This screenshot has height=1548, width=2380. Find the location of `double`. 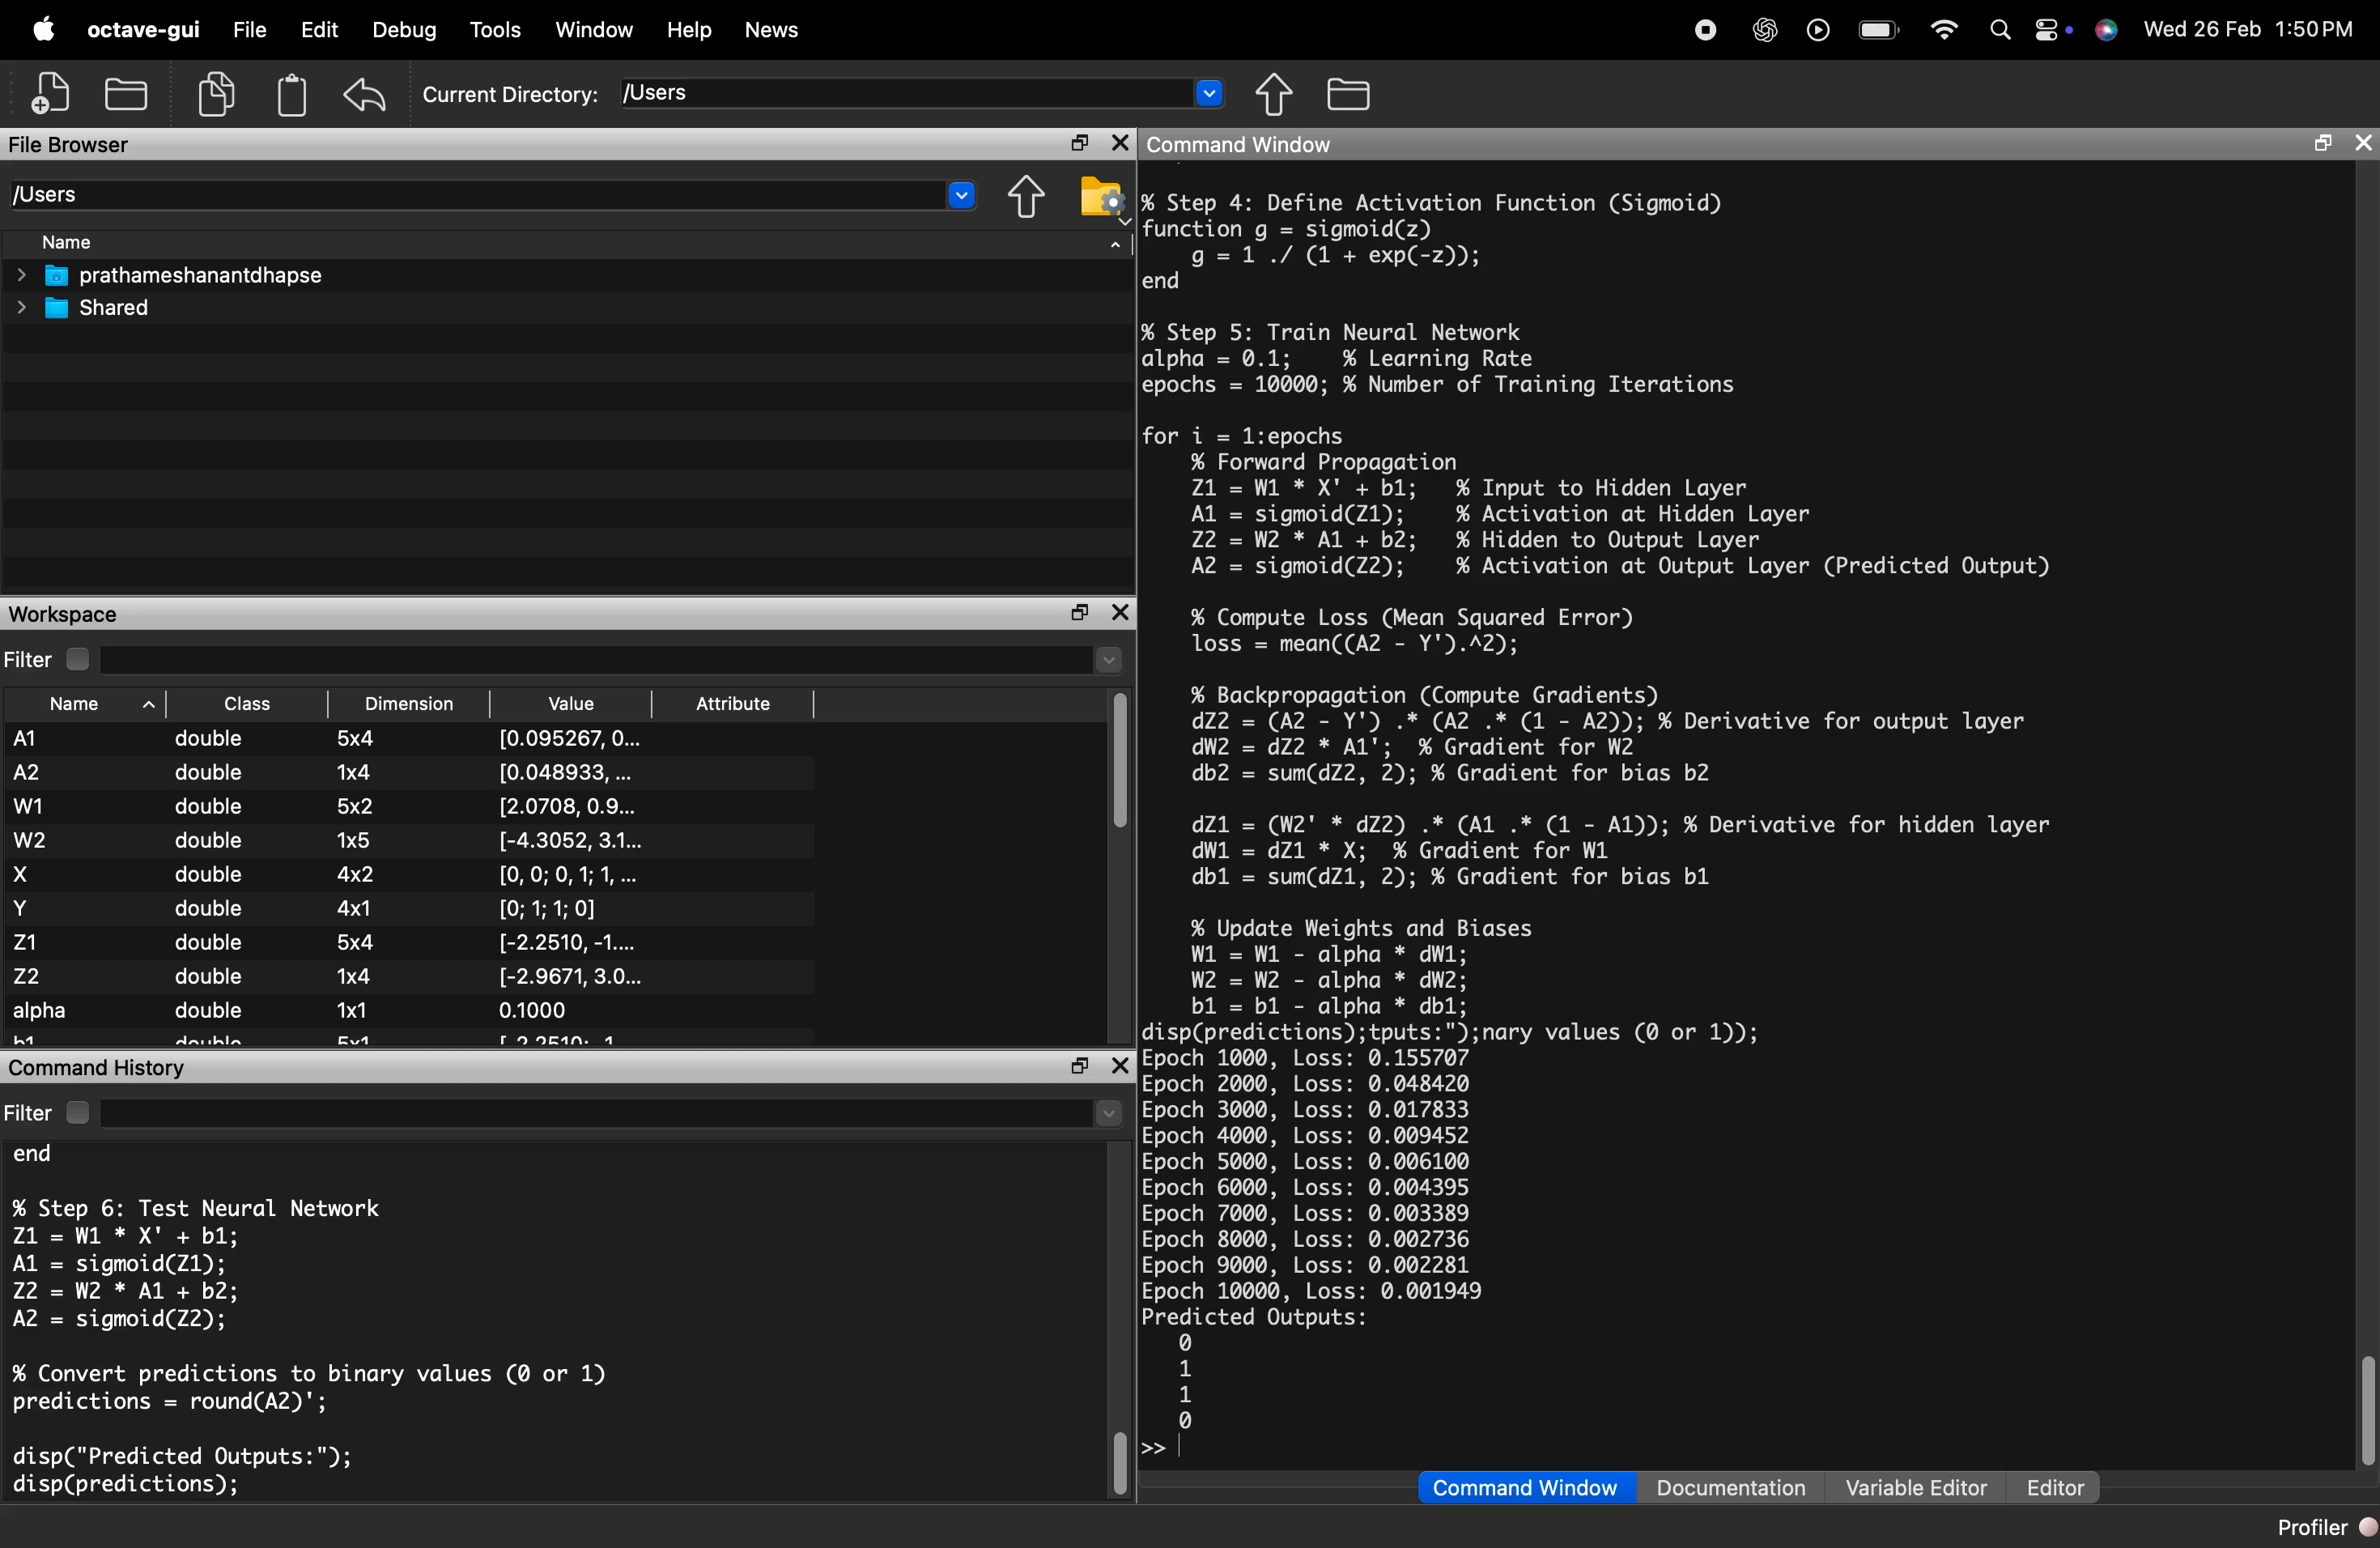

double is located at coordinates (209, 980).